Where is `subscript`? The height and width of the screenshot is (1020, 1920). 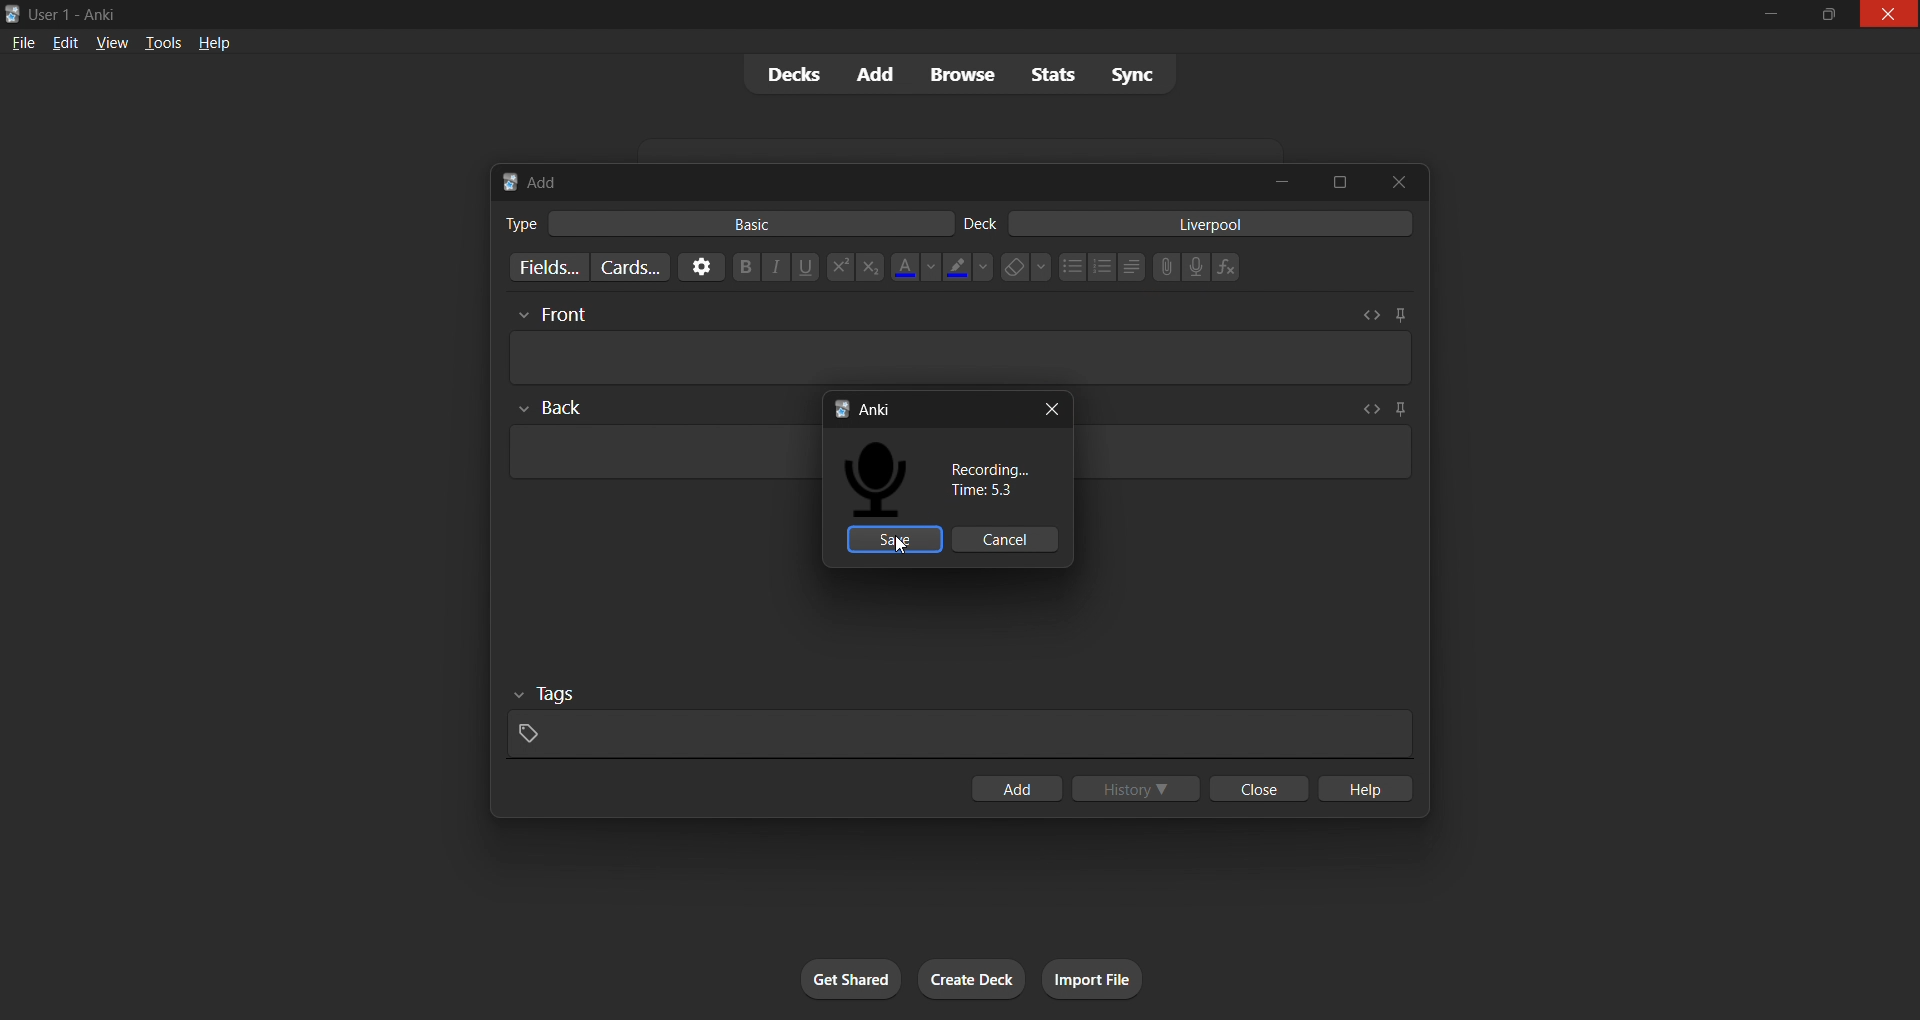 subscript is located at coordinates (870, 268).